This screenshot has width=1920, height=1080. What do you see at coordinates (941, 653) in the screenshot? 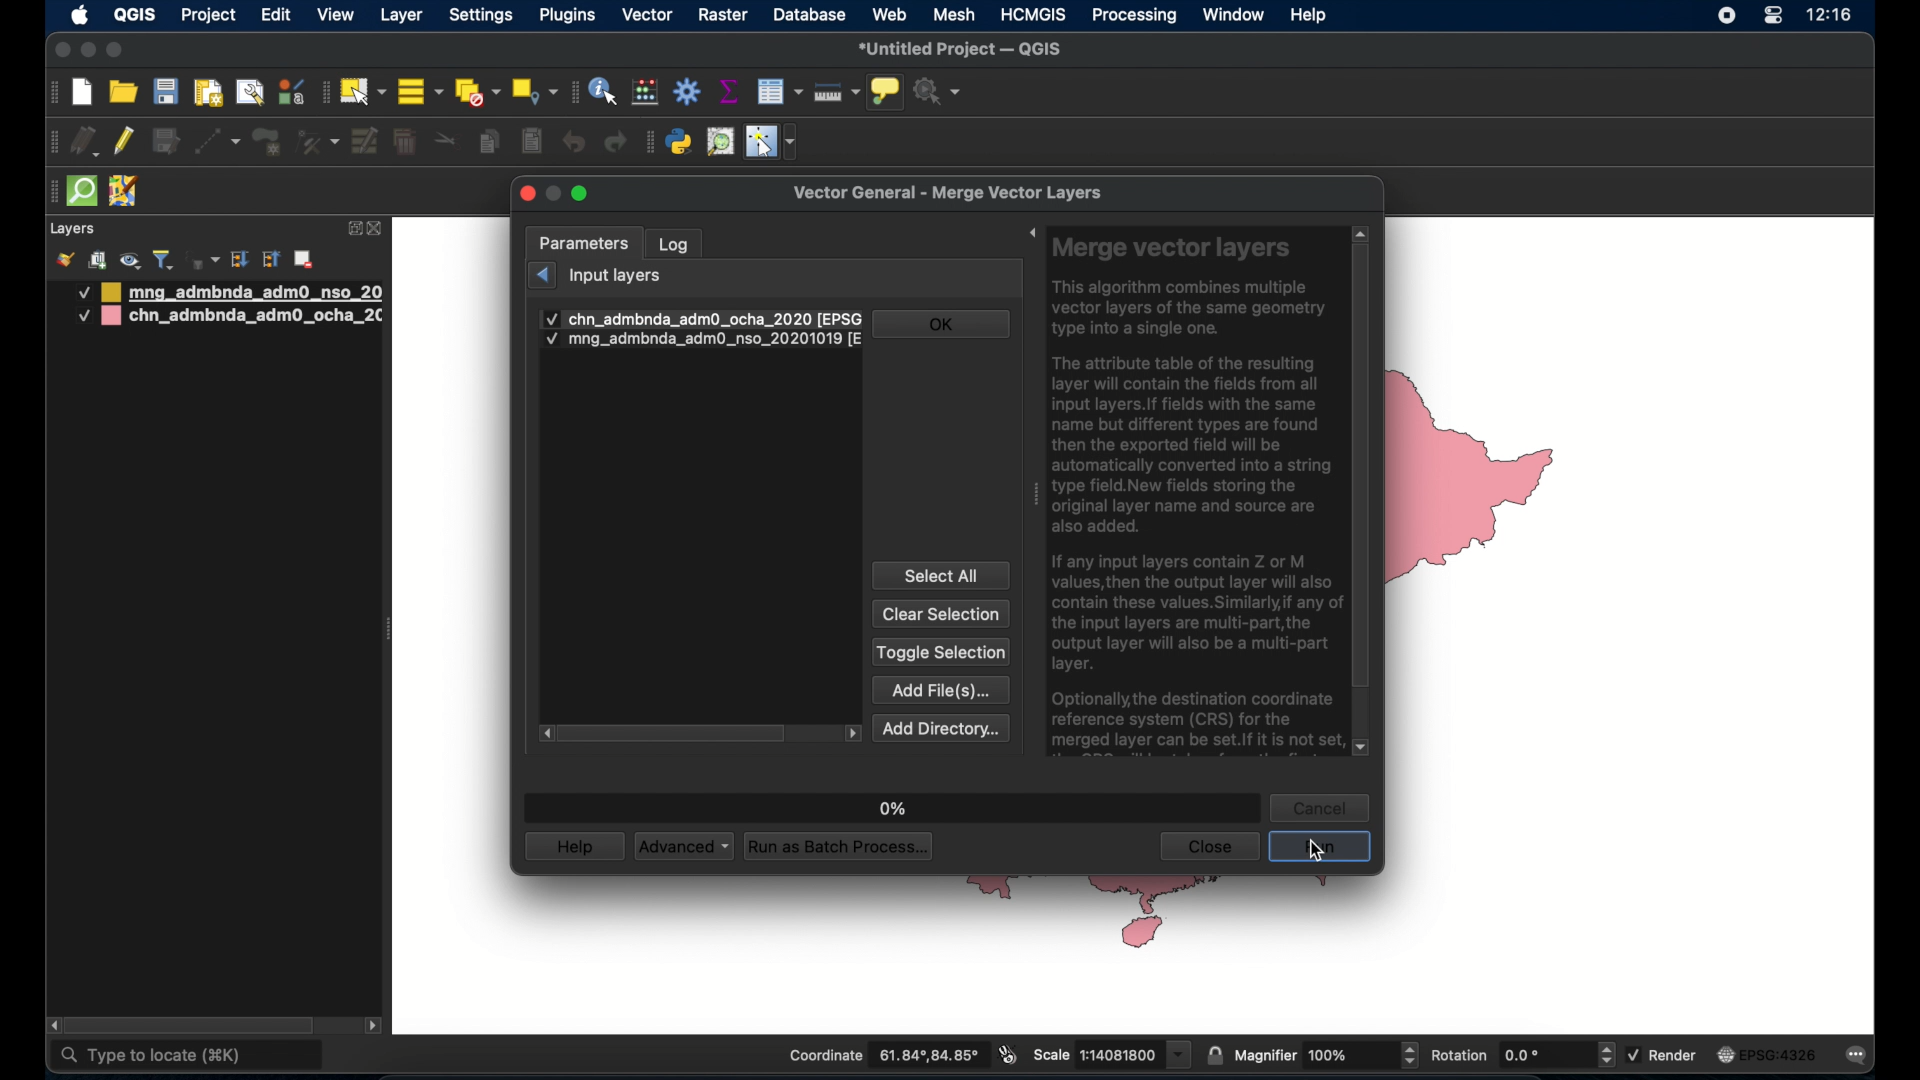
I see `toggle selection` at bounding box center [941, 653].